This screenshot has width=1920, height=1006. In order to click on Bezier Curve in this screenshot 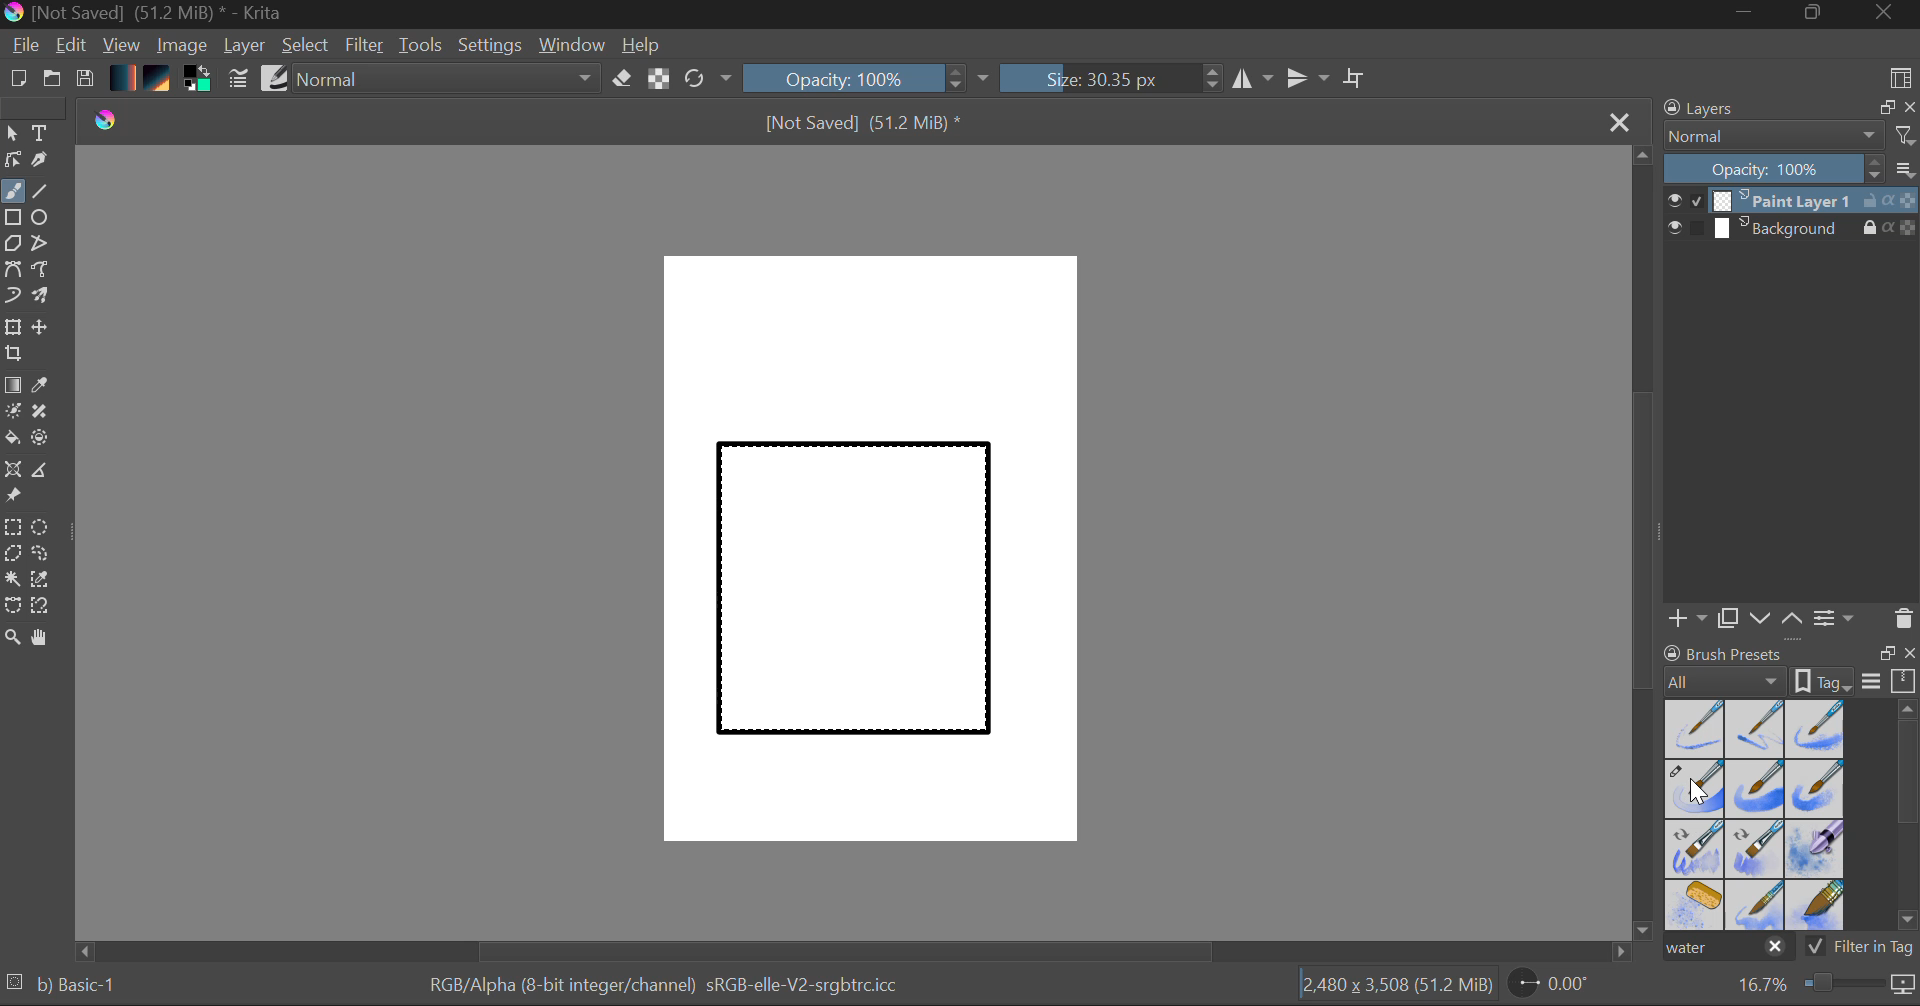, I will do `click(12, 270)`.